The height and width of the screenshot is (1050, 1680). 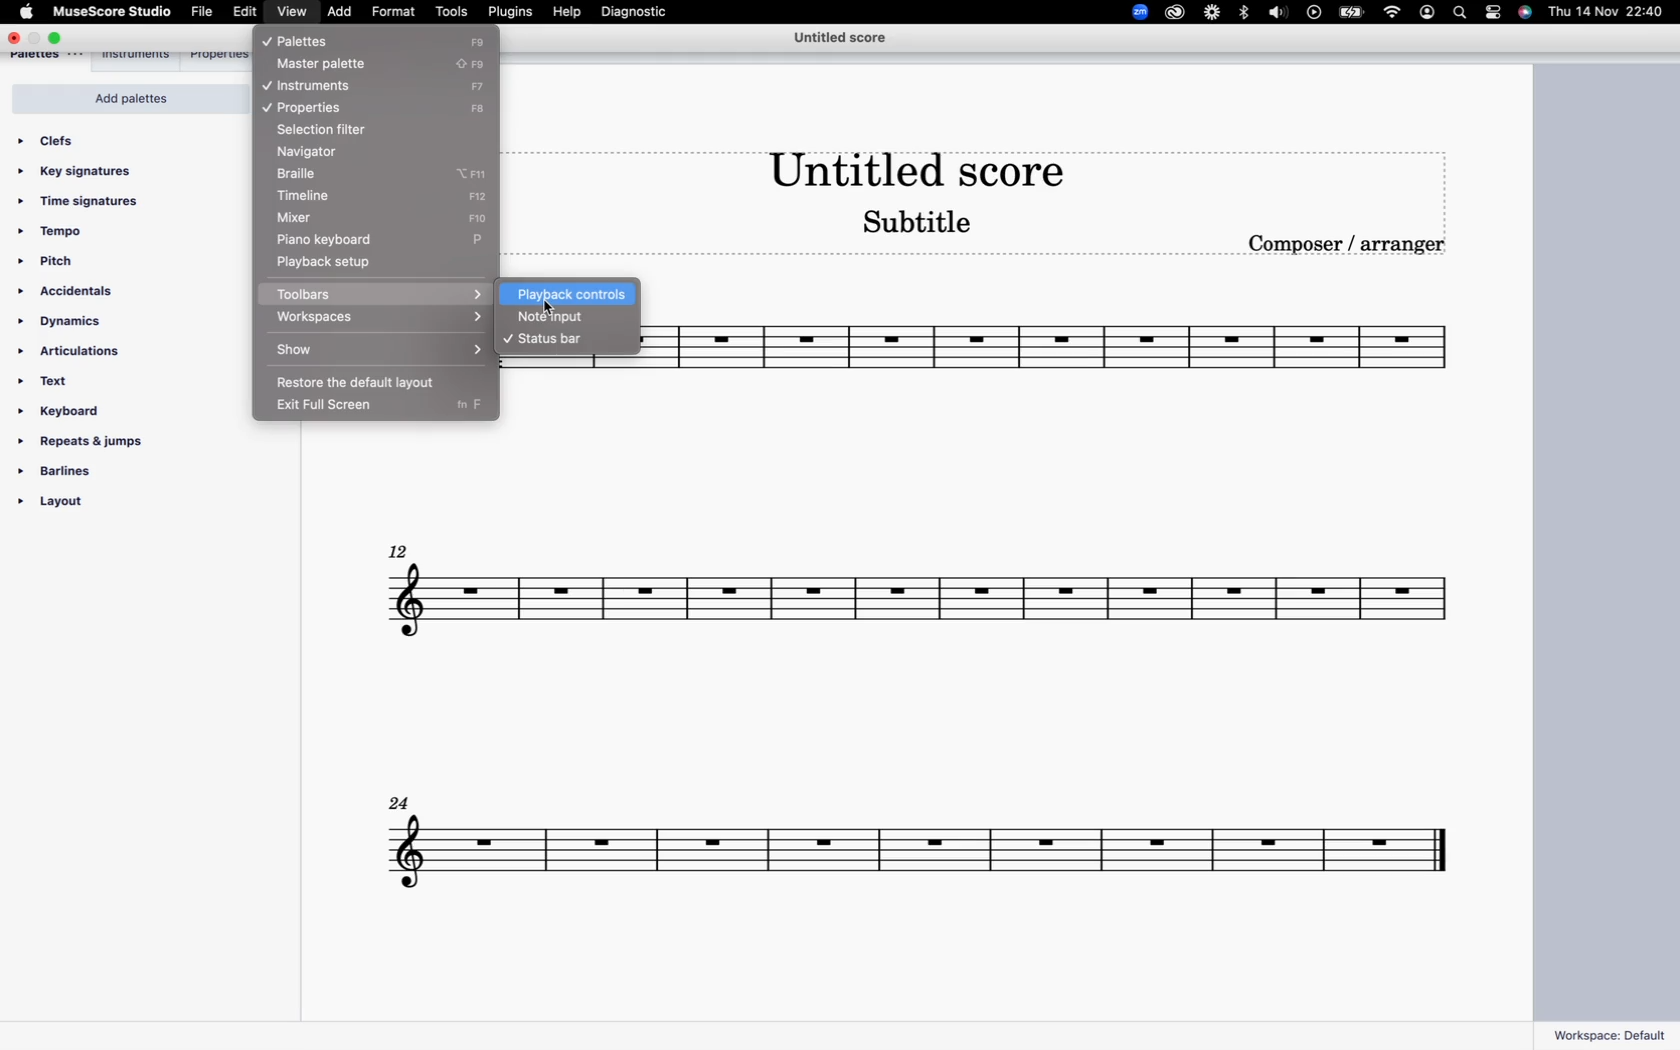 I want to click on playback setup, so click(x=342, y=264).